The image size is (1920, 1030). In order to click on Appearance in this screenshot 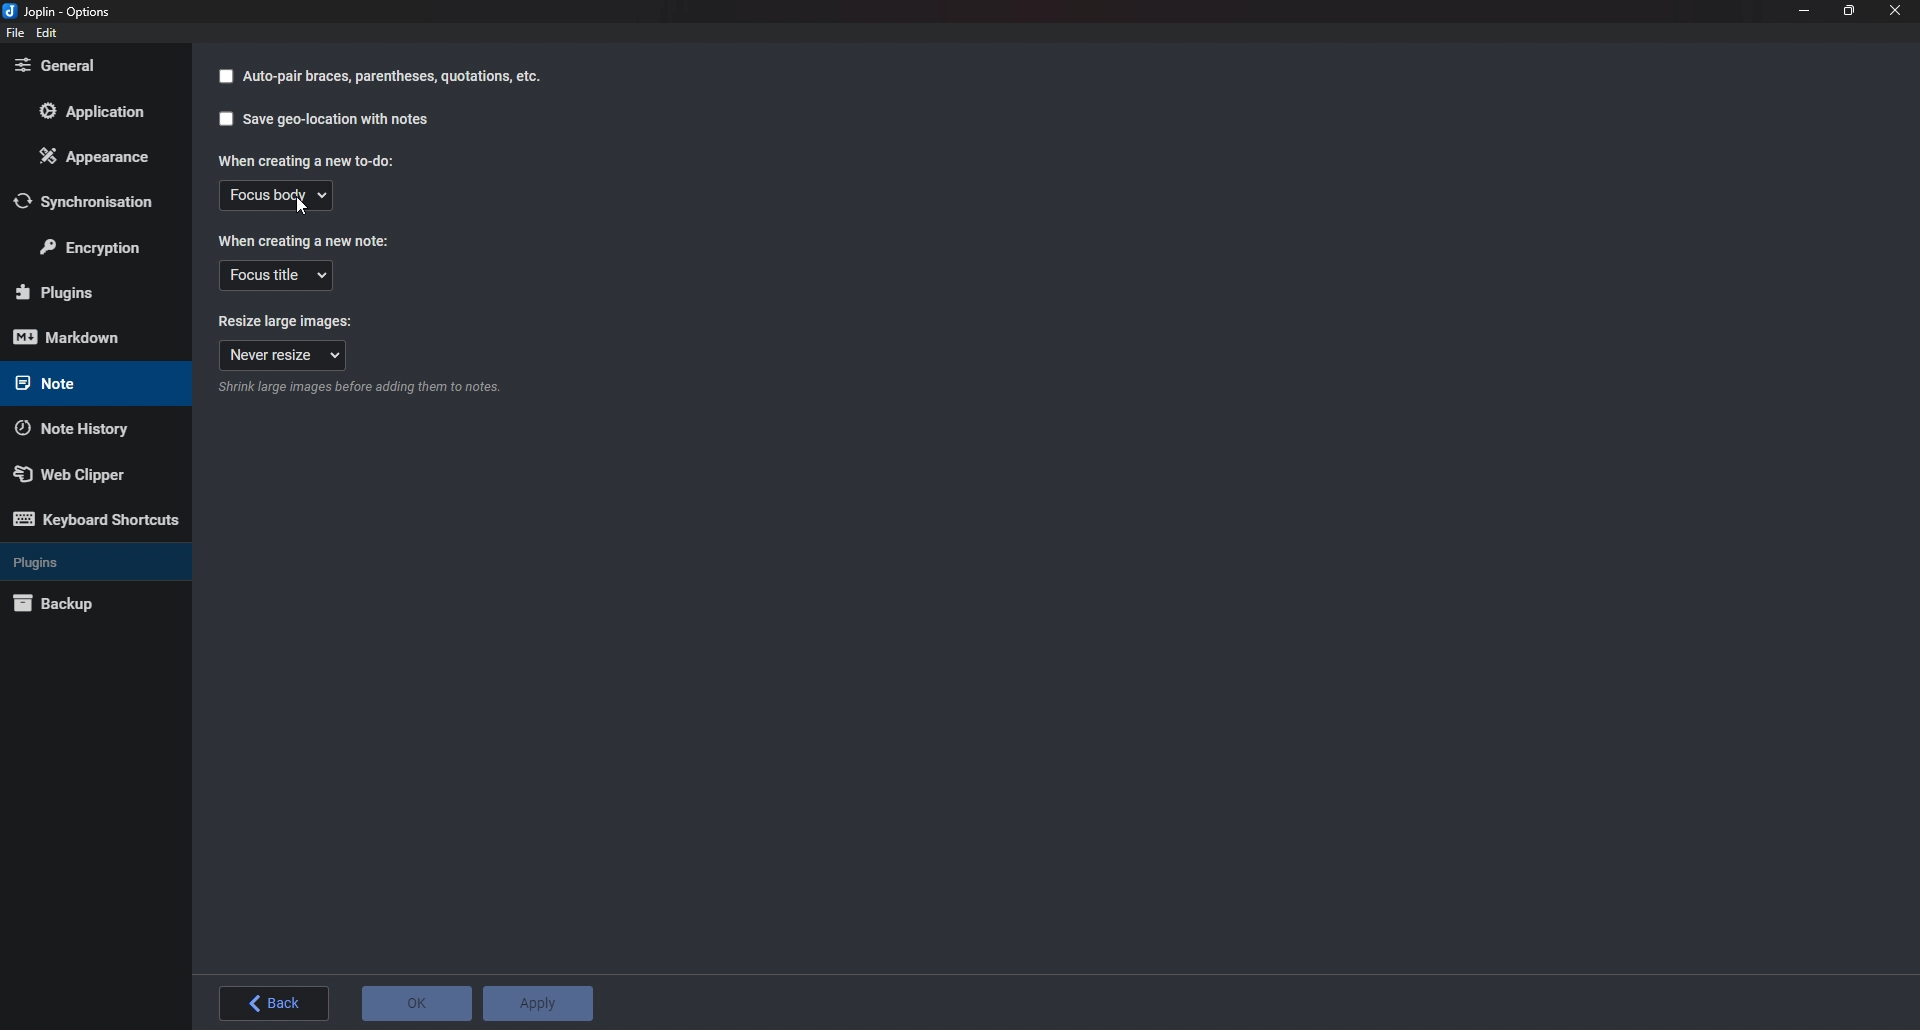, I will do `click(98, 156)`.